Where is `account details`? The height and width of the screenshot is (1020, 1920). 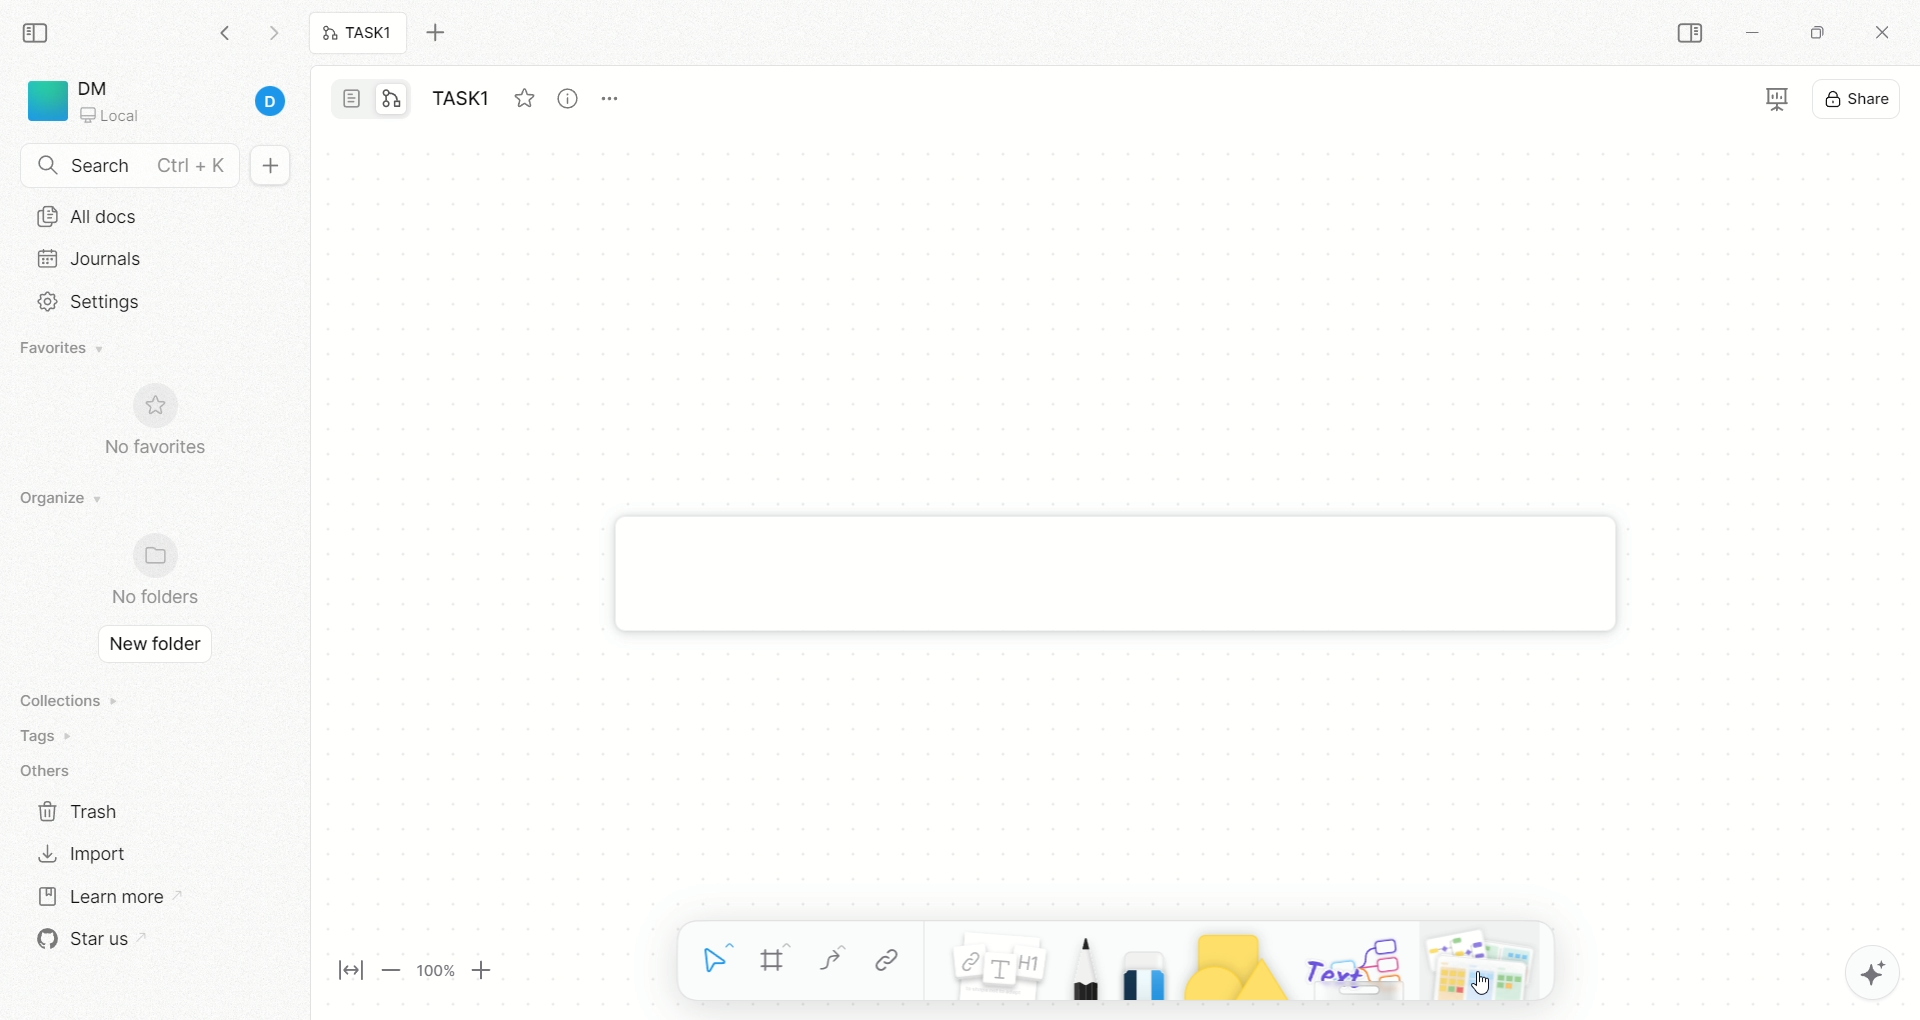
account details is located at coordinates (187, 103).